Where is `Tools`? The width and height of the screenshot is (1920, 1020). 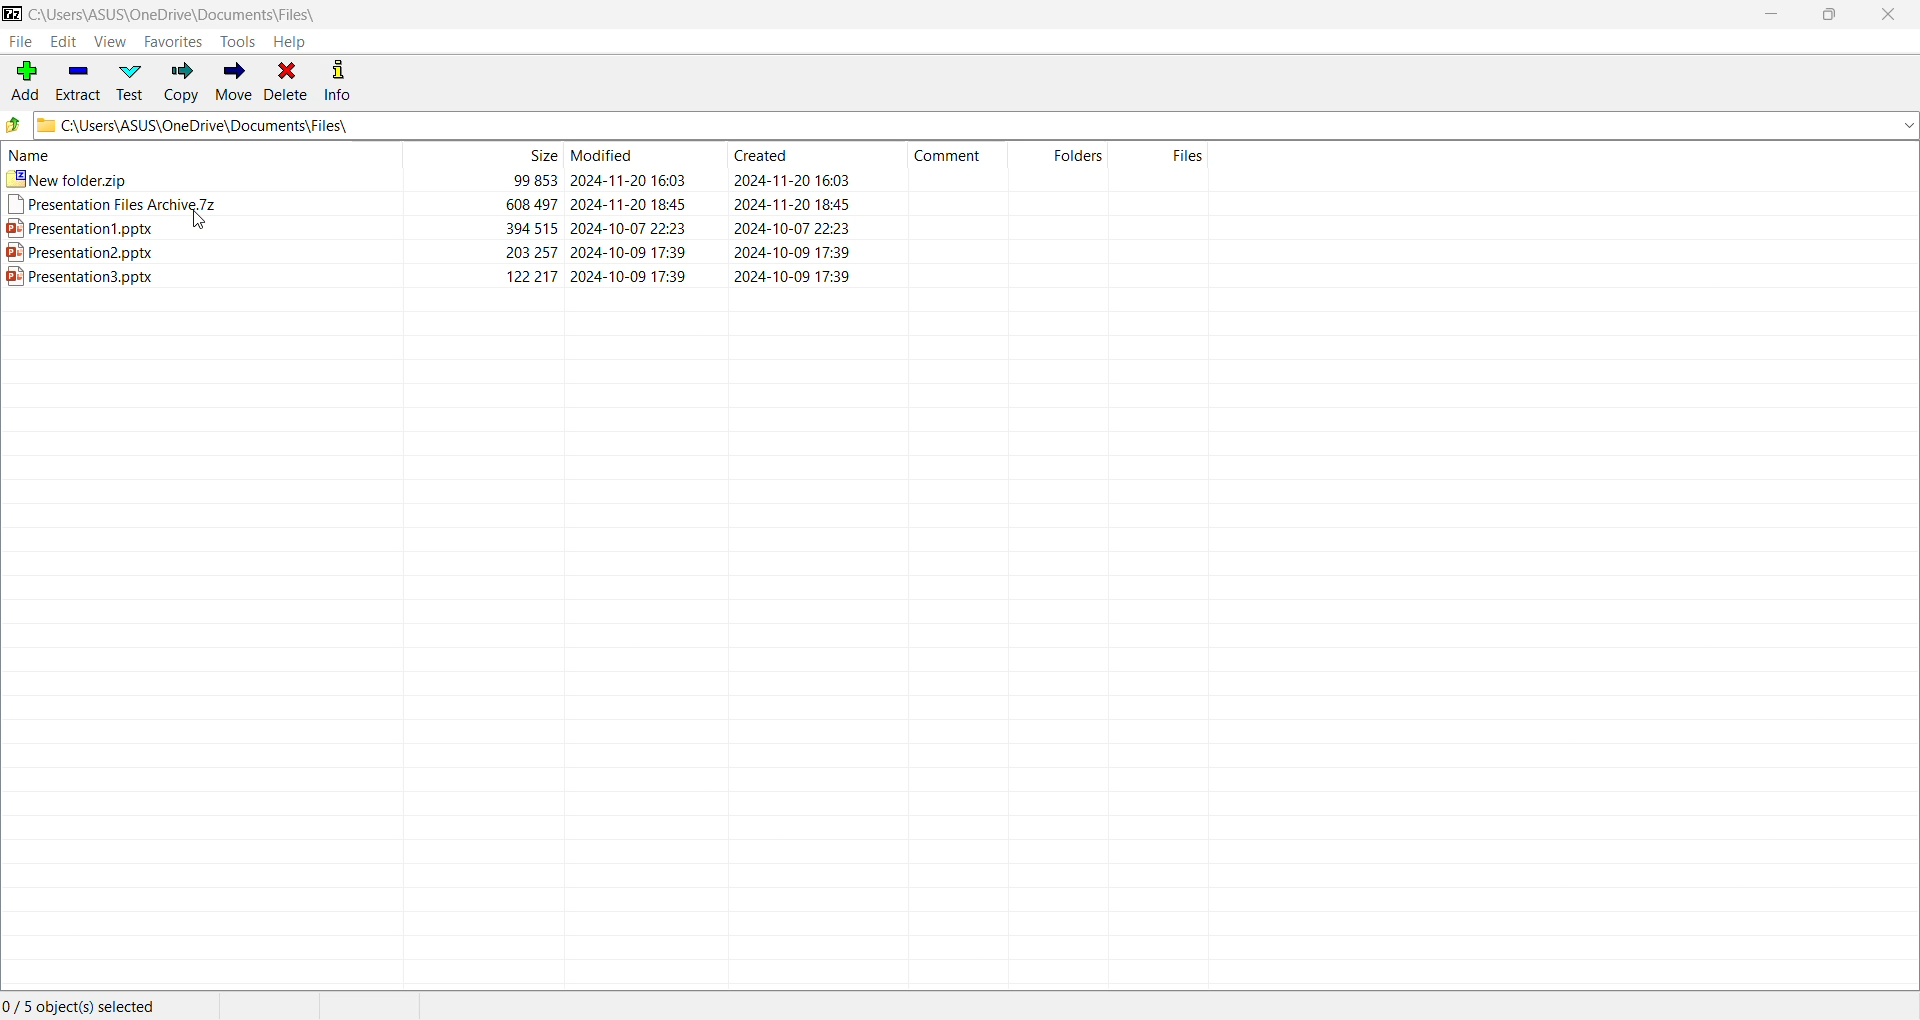 Tools is located at coordinates (238, 41).